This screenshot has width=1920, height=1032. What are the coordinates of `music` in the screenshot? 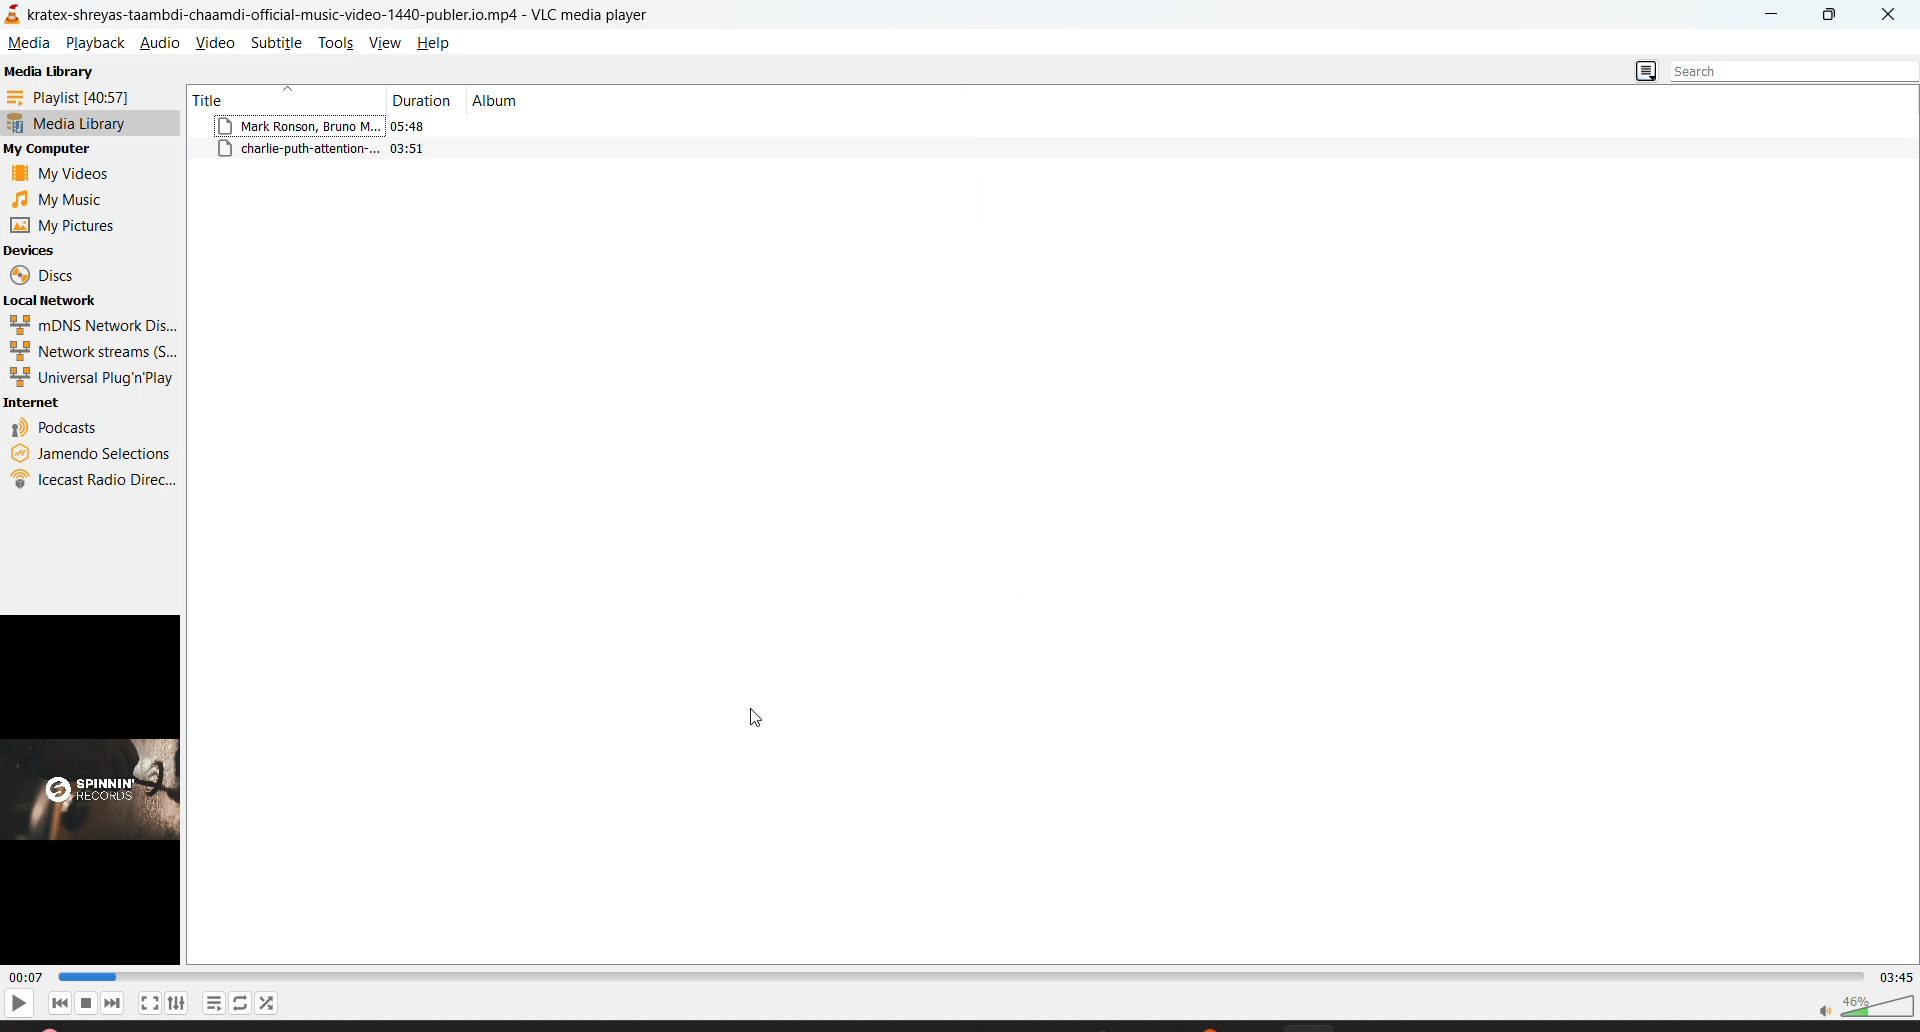 It's located at (65, 200).